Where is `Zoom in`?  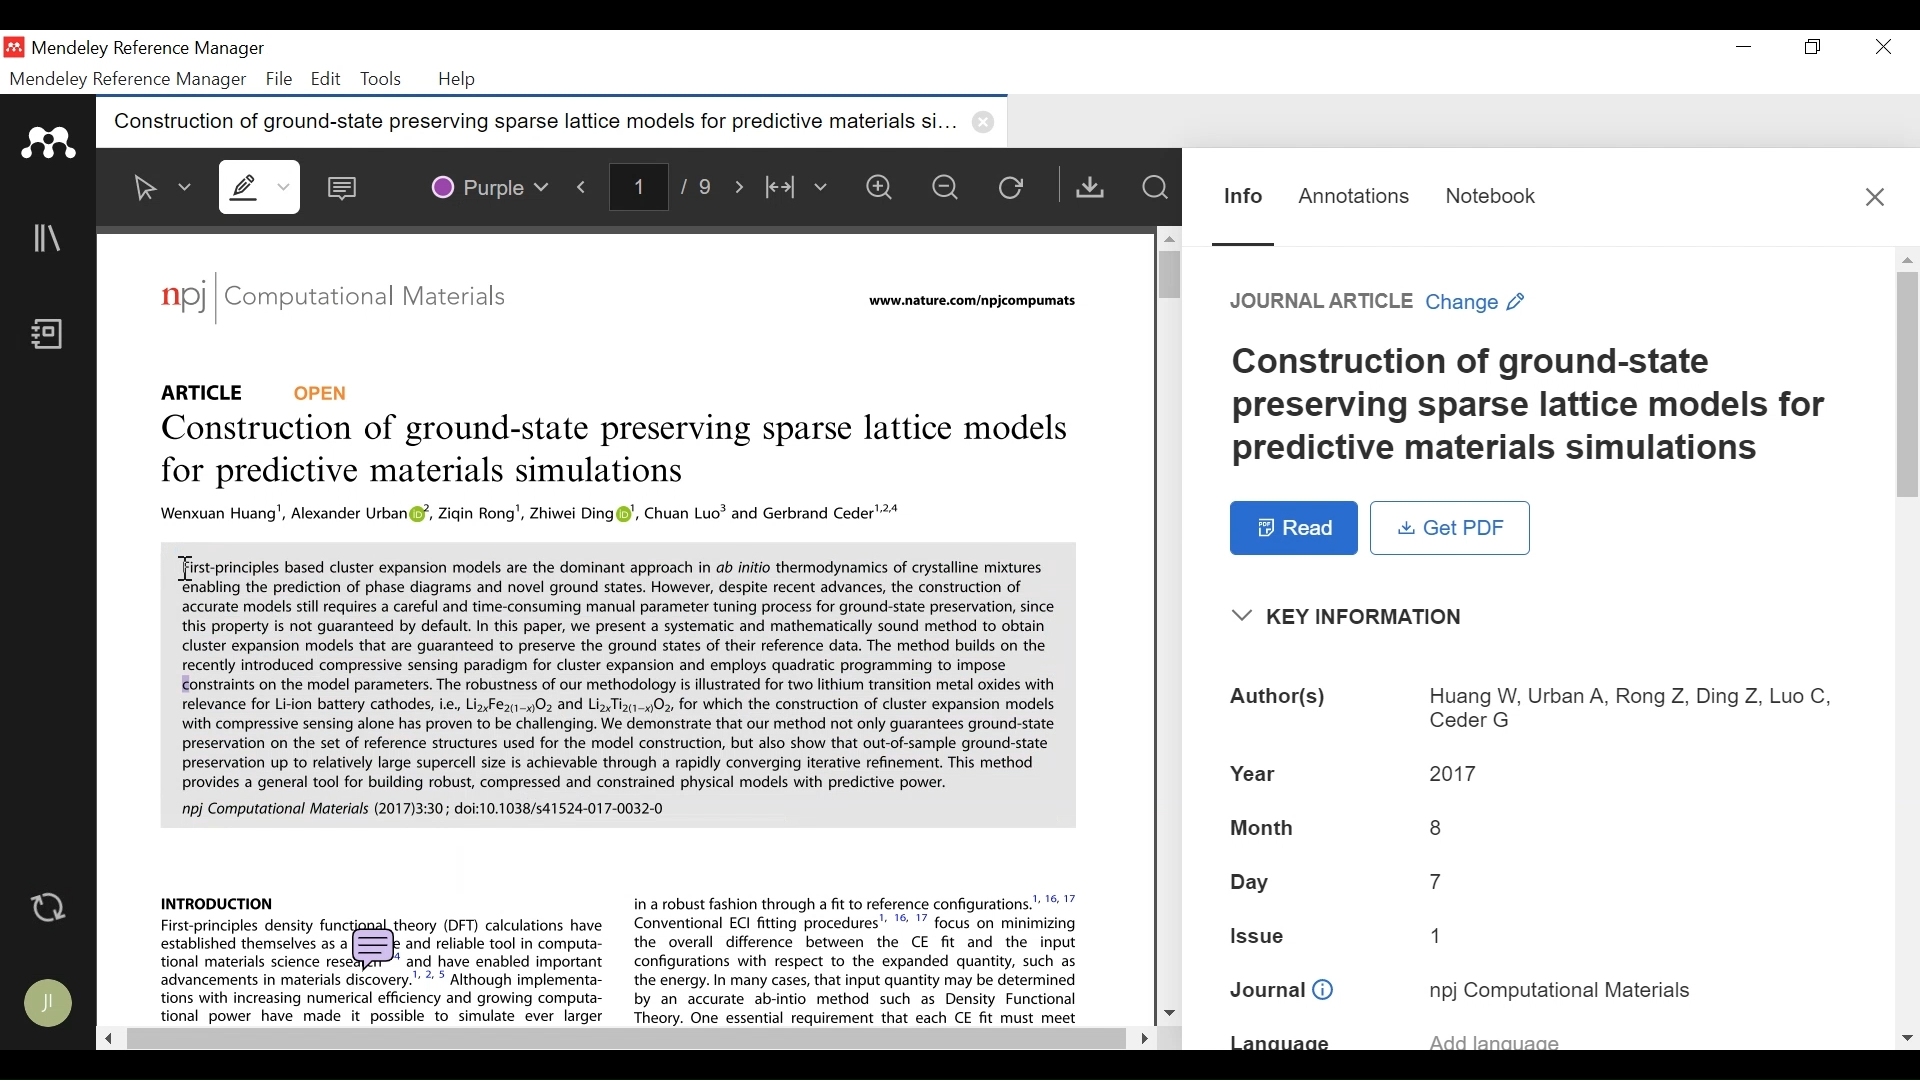 Zoom in is located at coordinates (885, 187).